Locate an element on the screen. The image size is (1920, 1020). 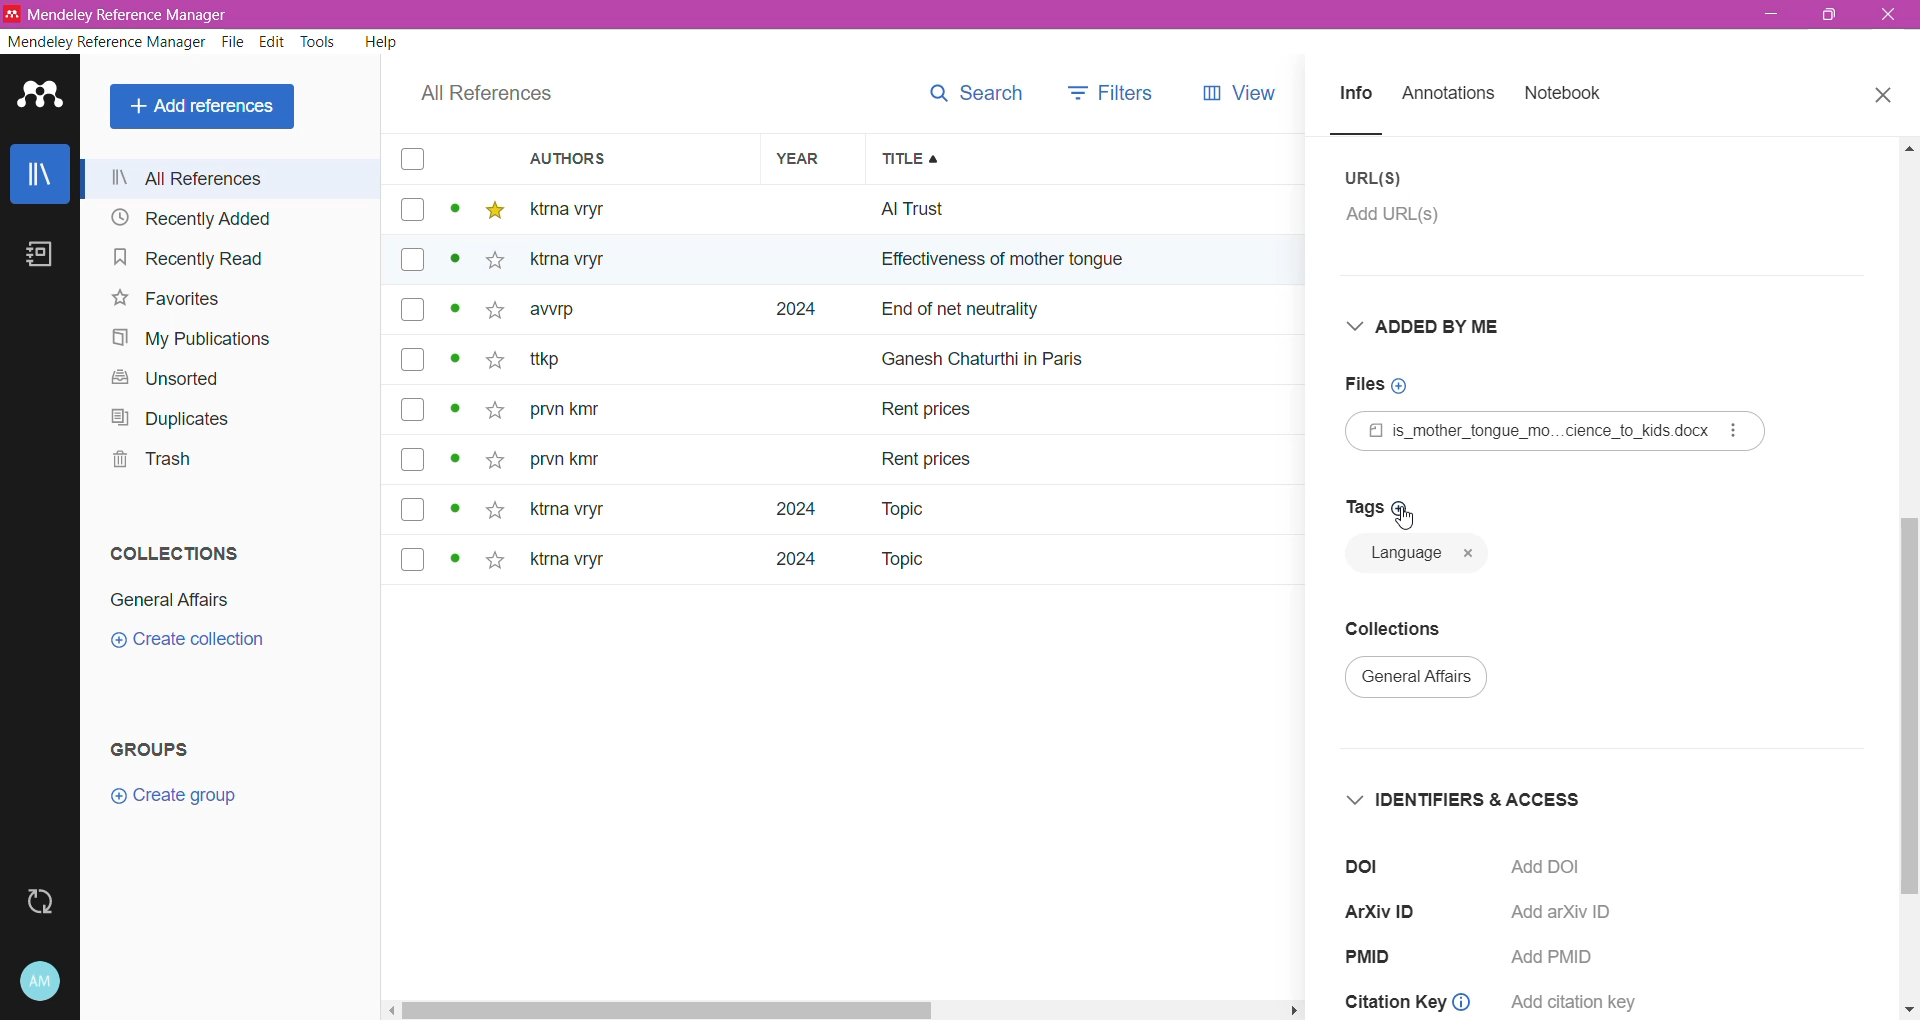
Edit is located at coordinates (274, 42).